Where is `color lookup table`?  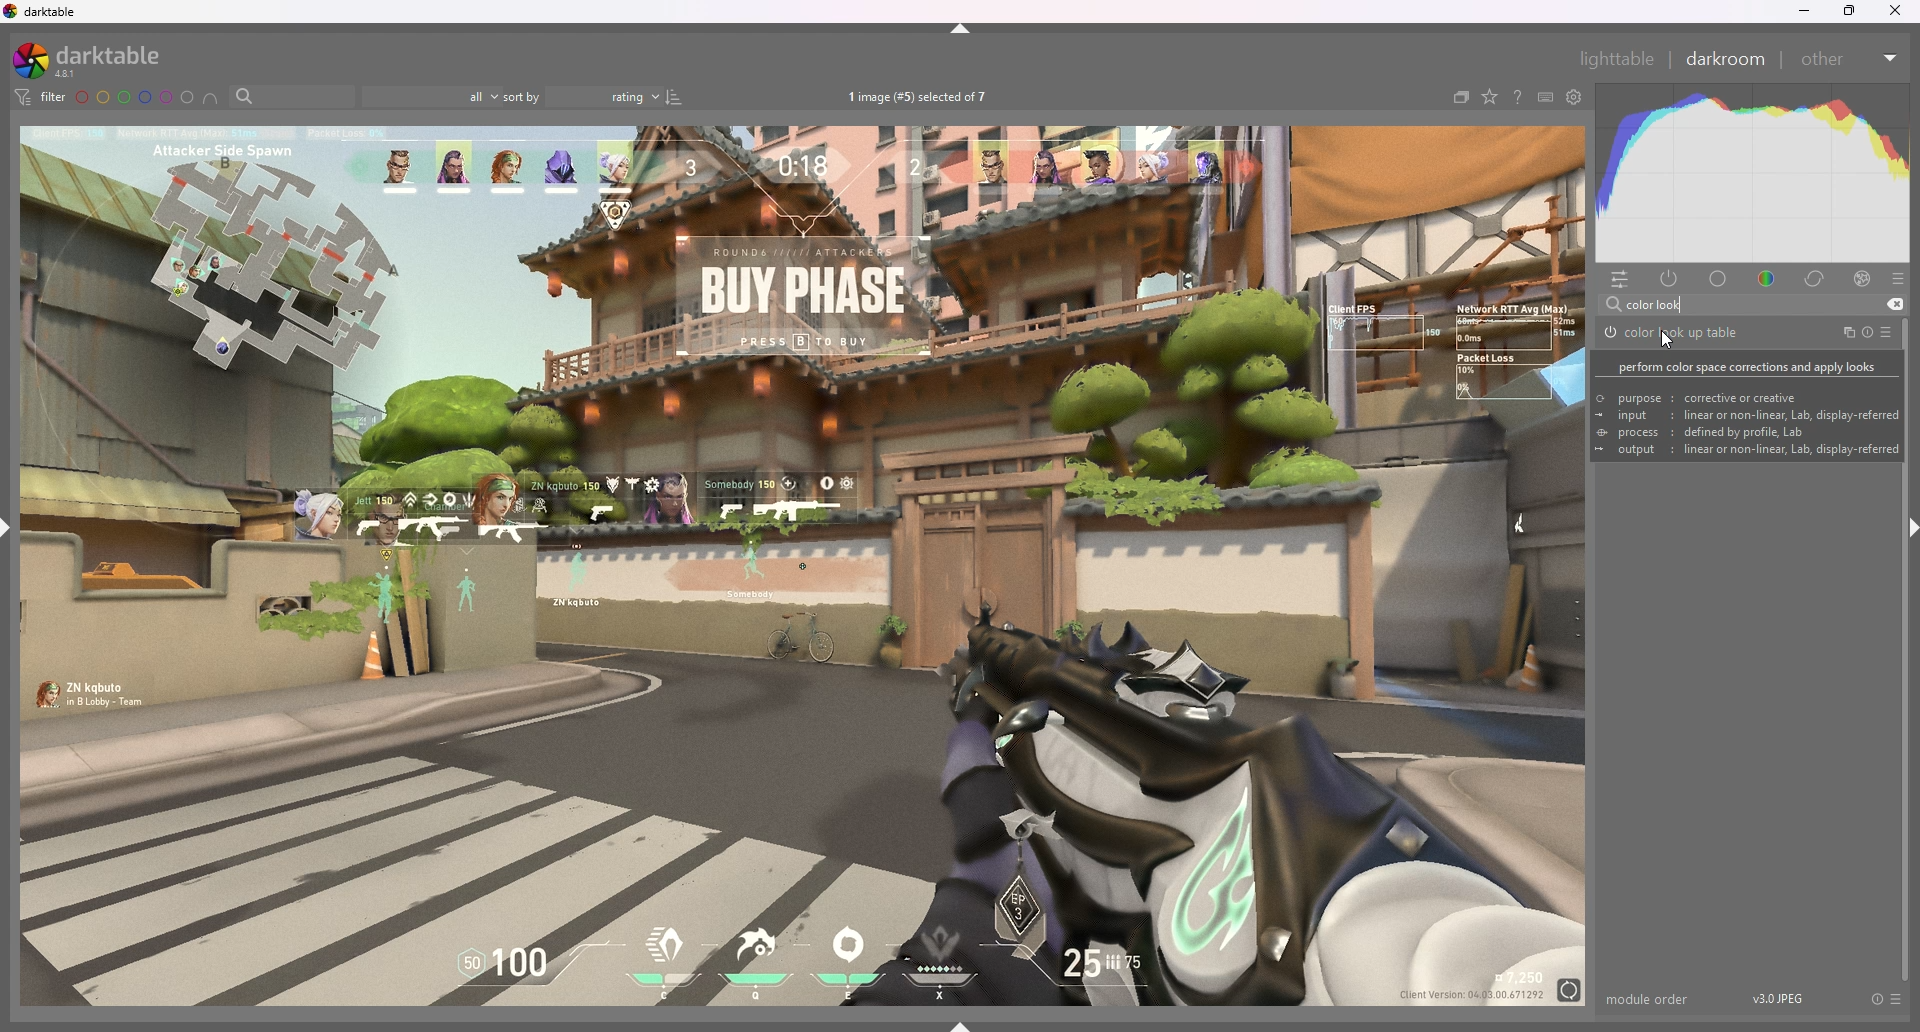 color lookup table is located at coordinates (1671, 333).